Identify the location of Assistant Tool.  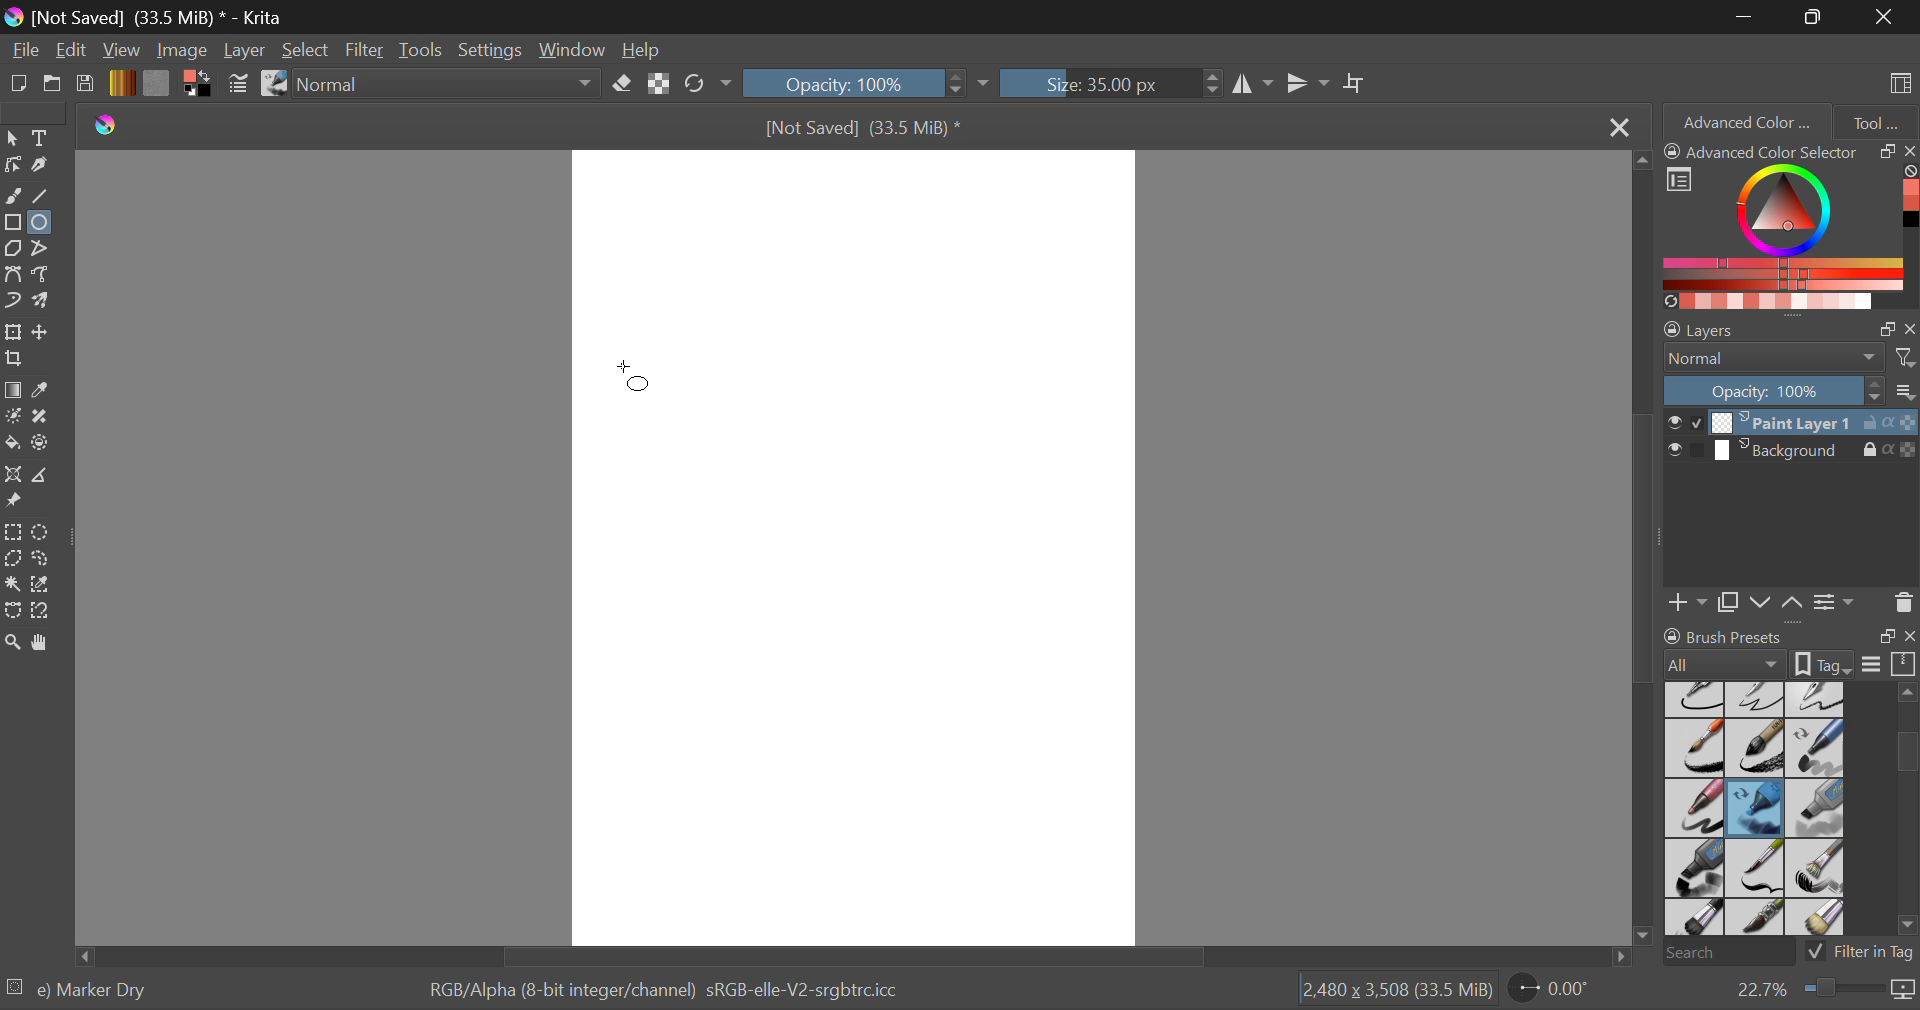
(14, 477).